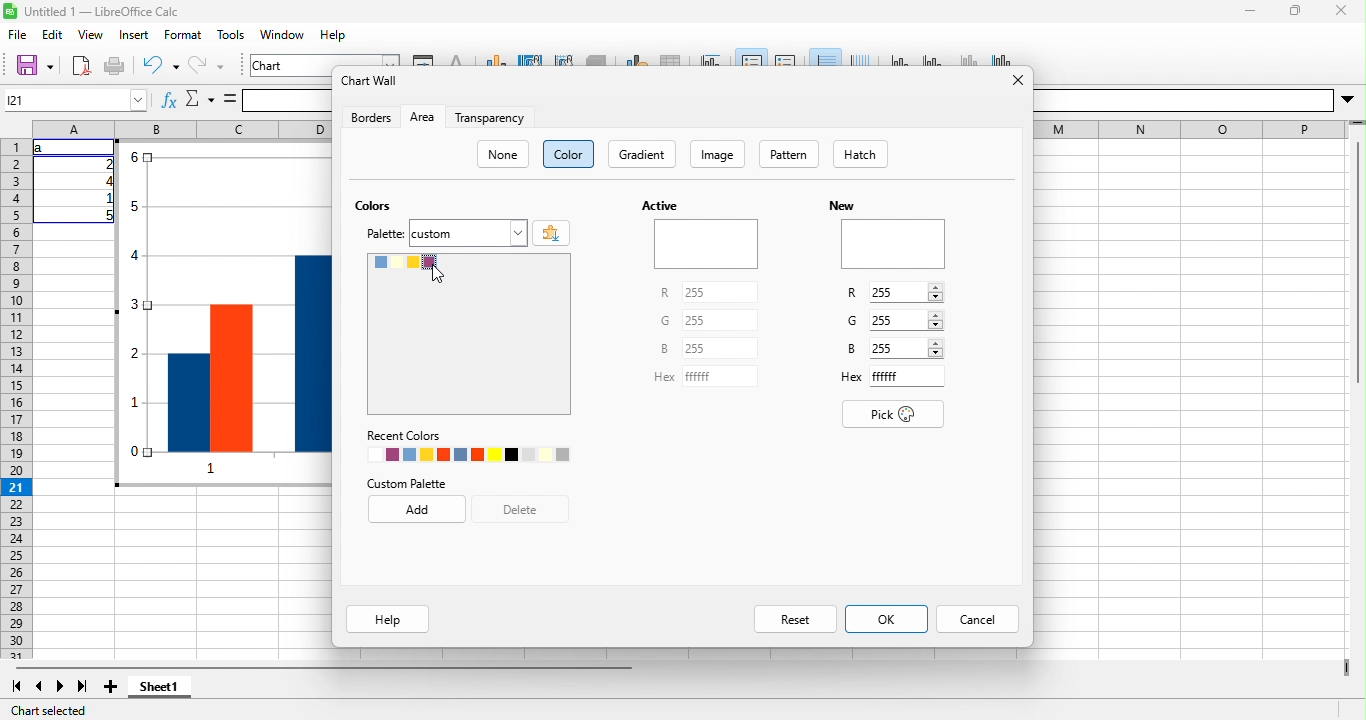 The image size is (1366, 720). Describe the element at coordinates (999, 58) in the screenshot. I see `all axes` at that location.